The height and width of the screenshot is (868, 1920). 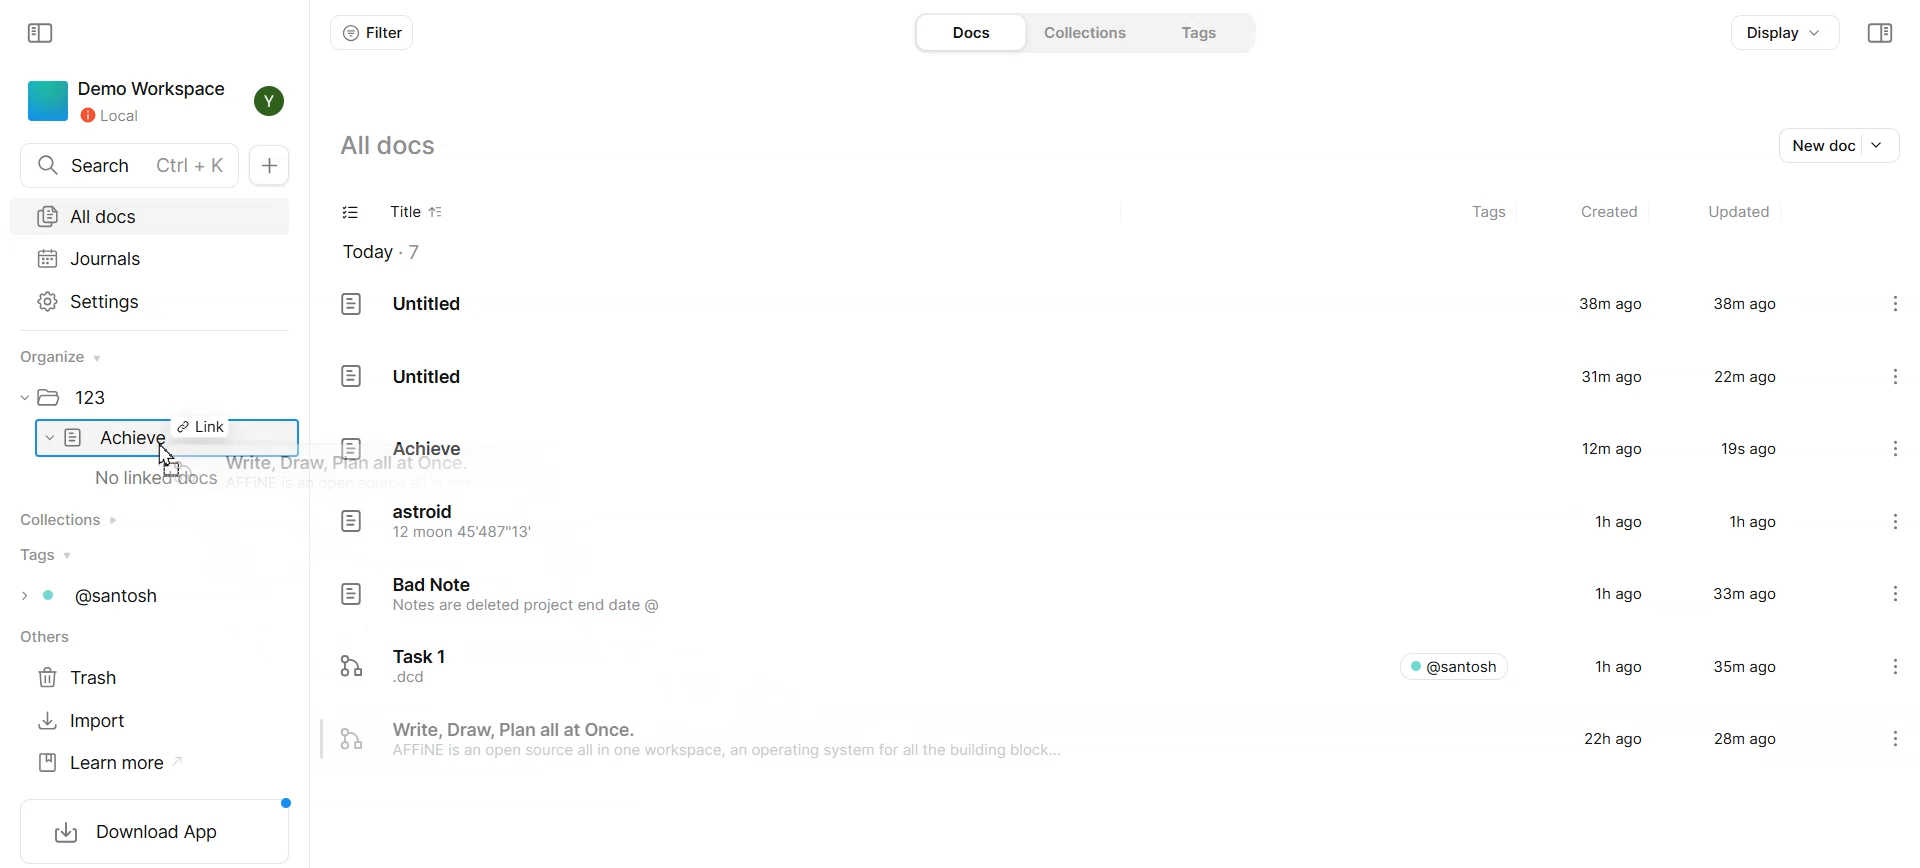 I want to click on Tags, so click(x=1492, y=214).